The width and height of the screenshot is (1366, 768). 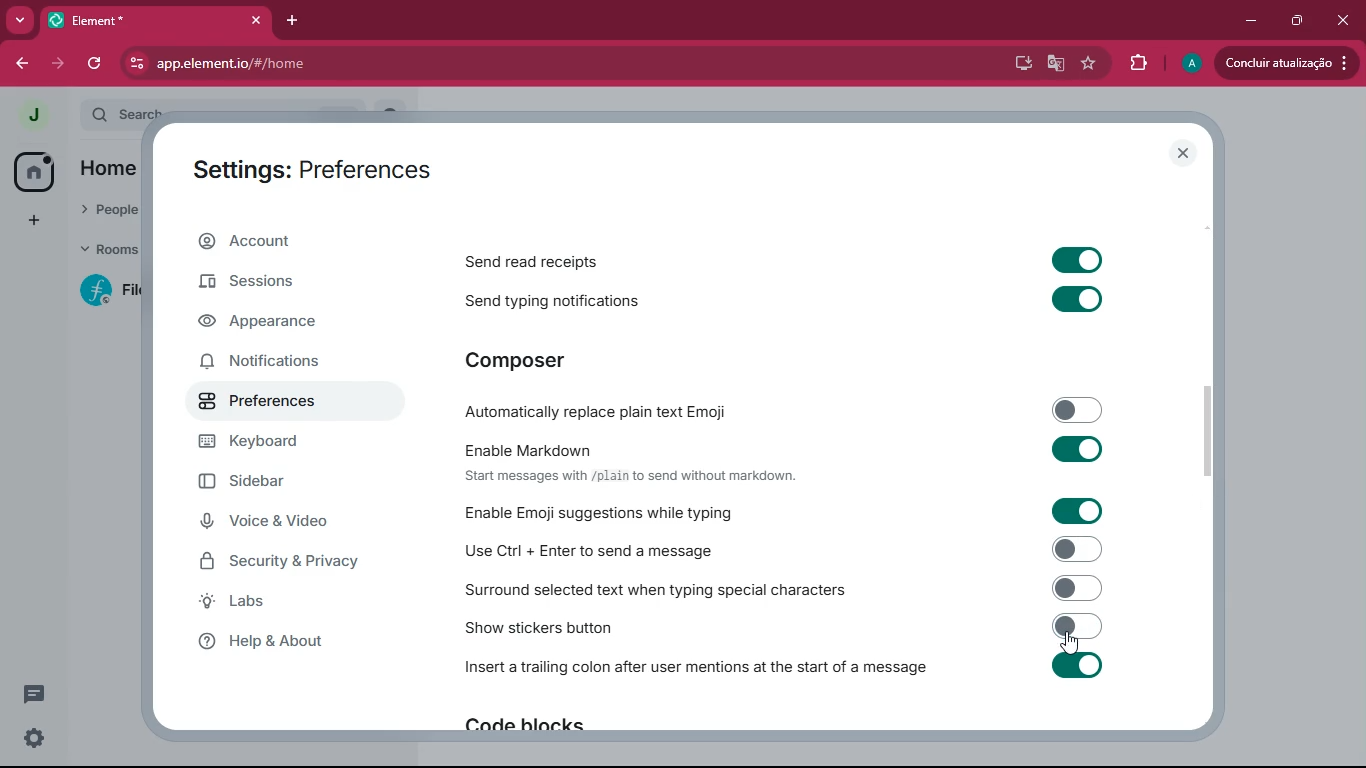 I want to click on quick settings, so click(x=32, y=735).